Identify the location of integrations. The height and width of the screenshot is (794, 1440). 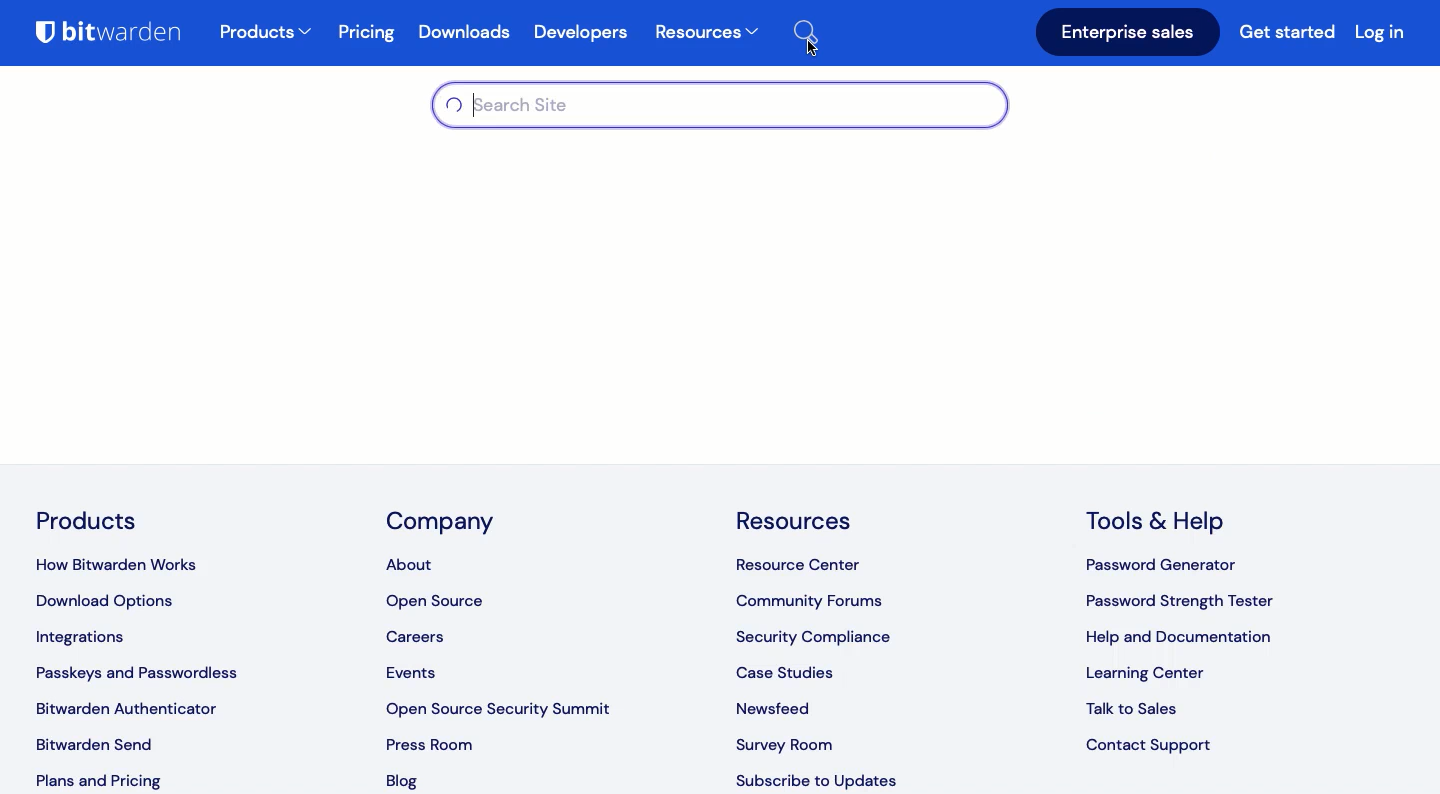
(92, 640).